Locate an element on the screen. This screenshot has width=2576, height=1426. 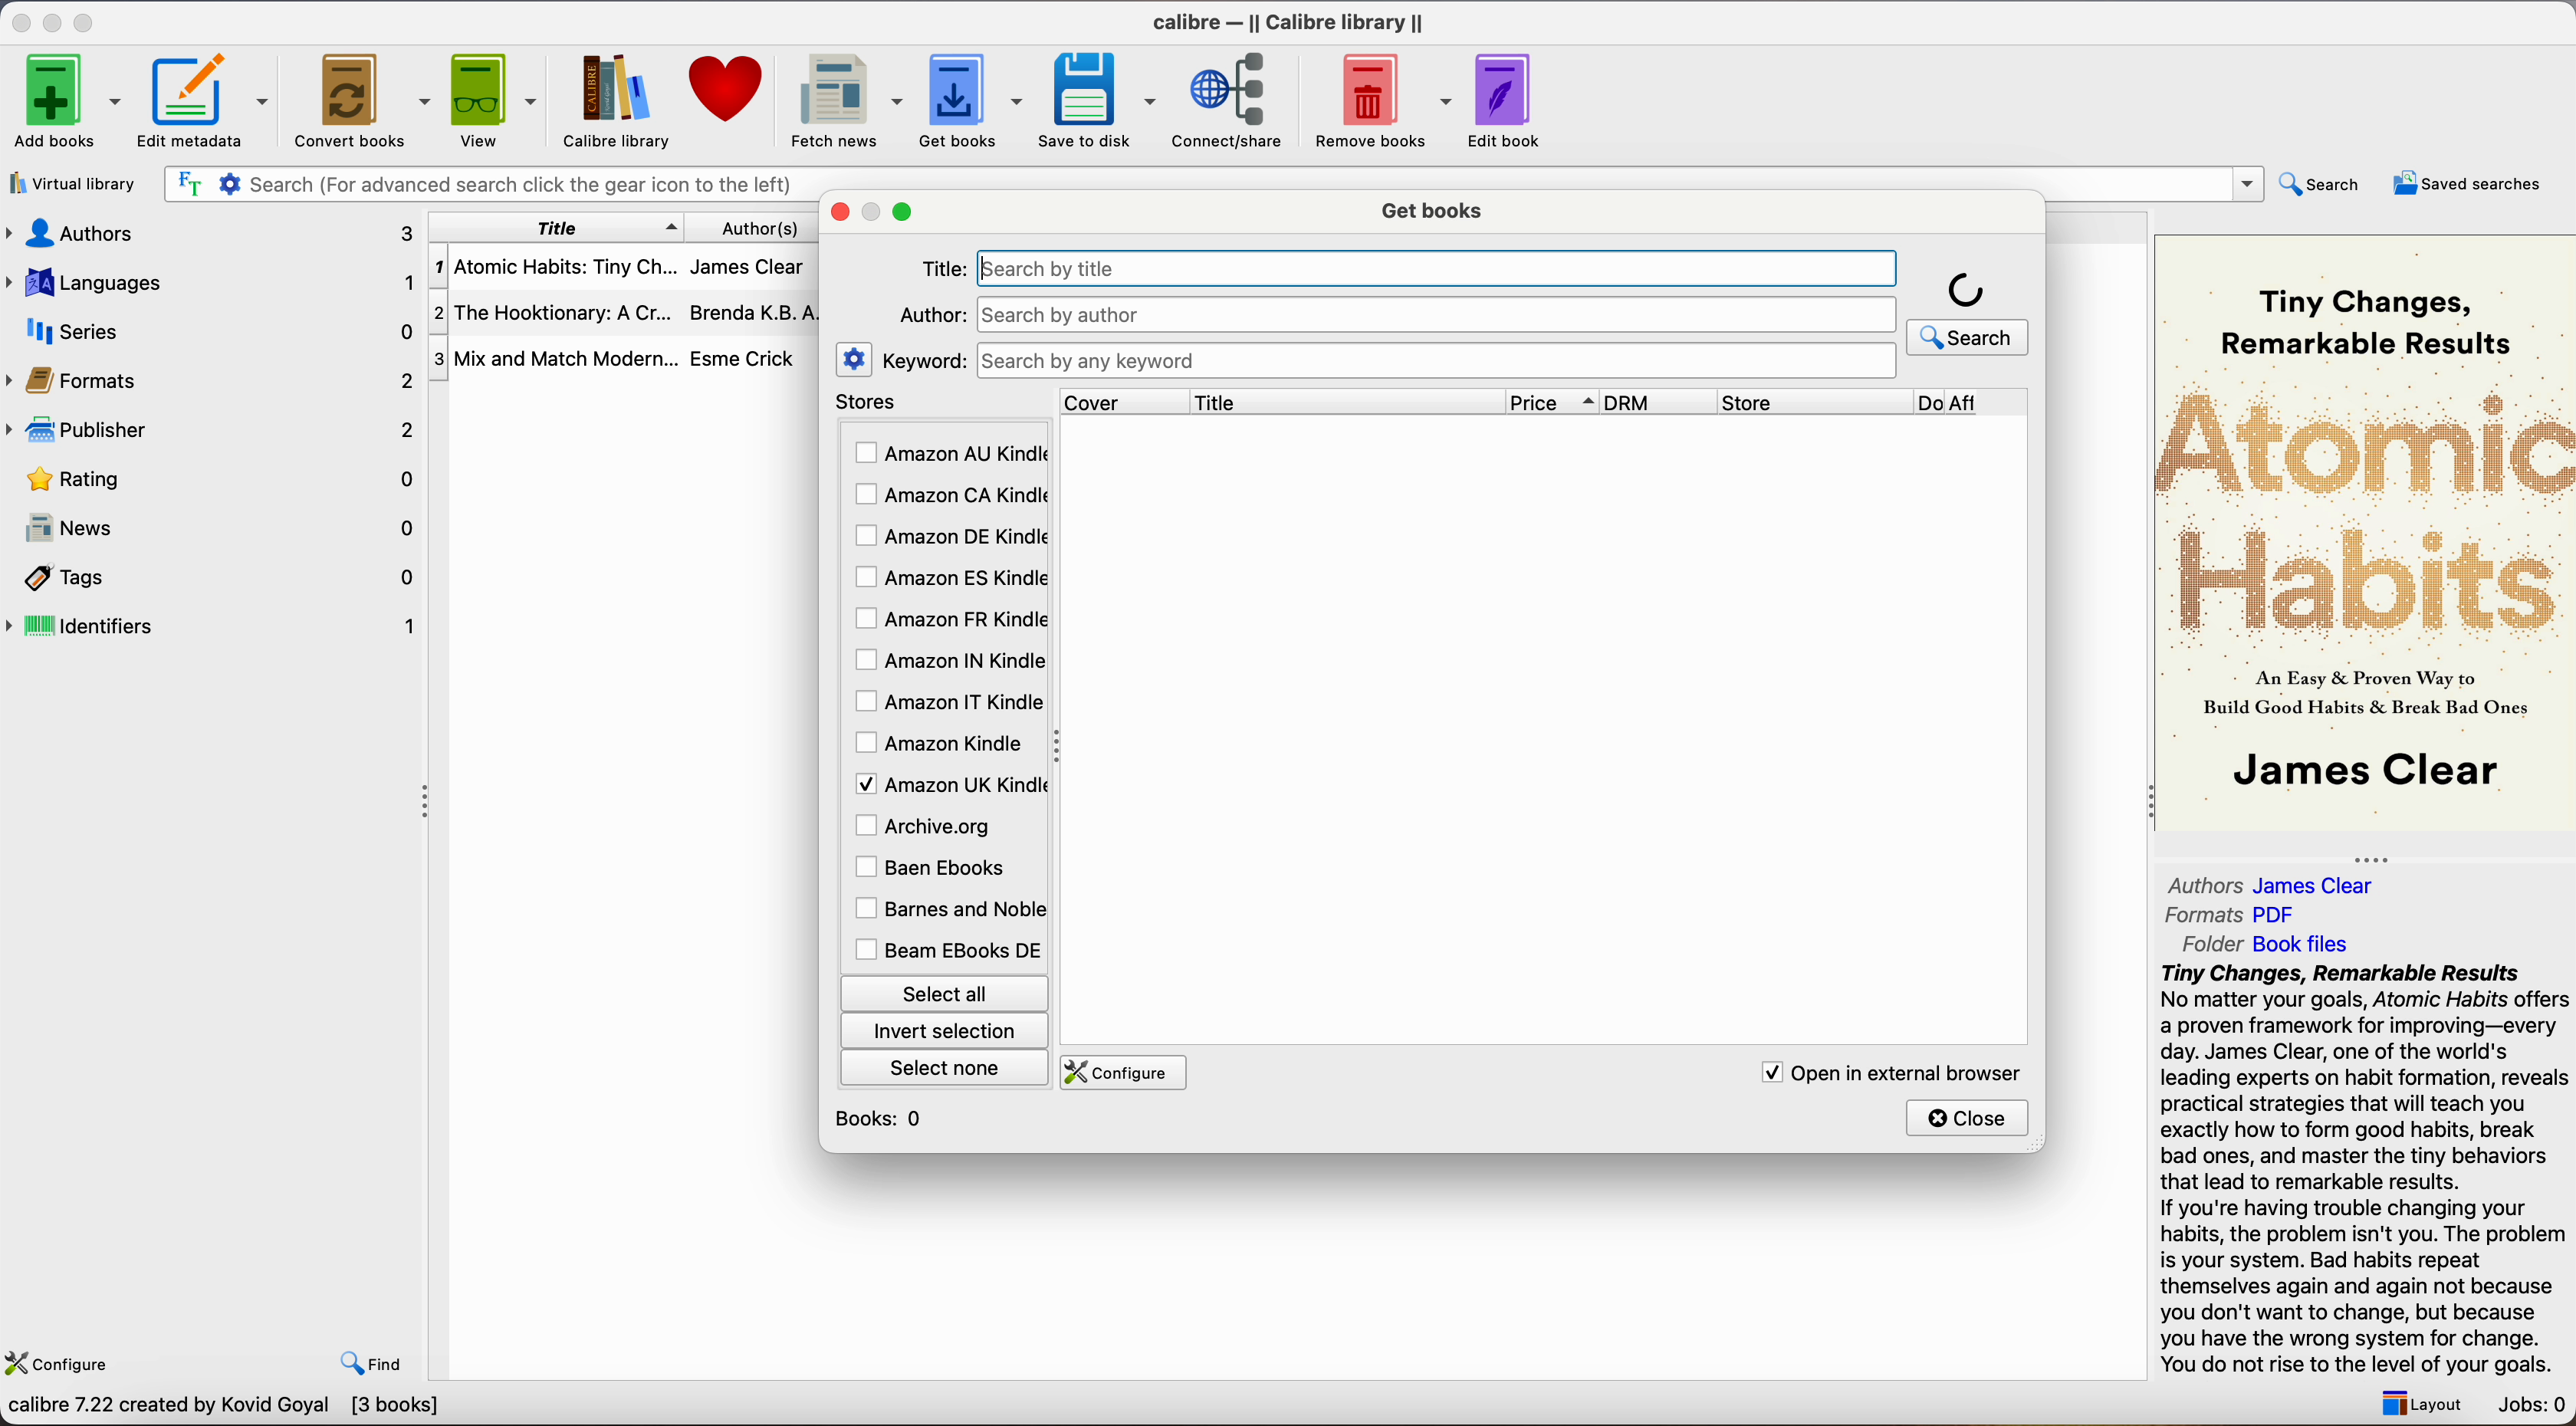
The Hooktionary: A Cr... is located at coordinates (554, 316).